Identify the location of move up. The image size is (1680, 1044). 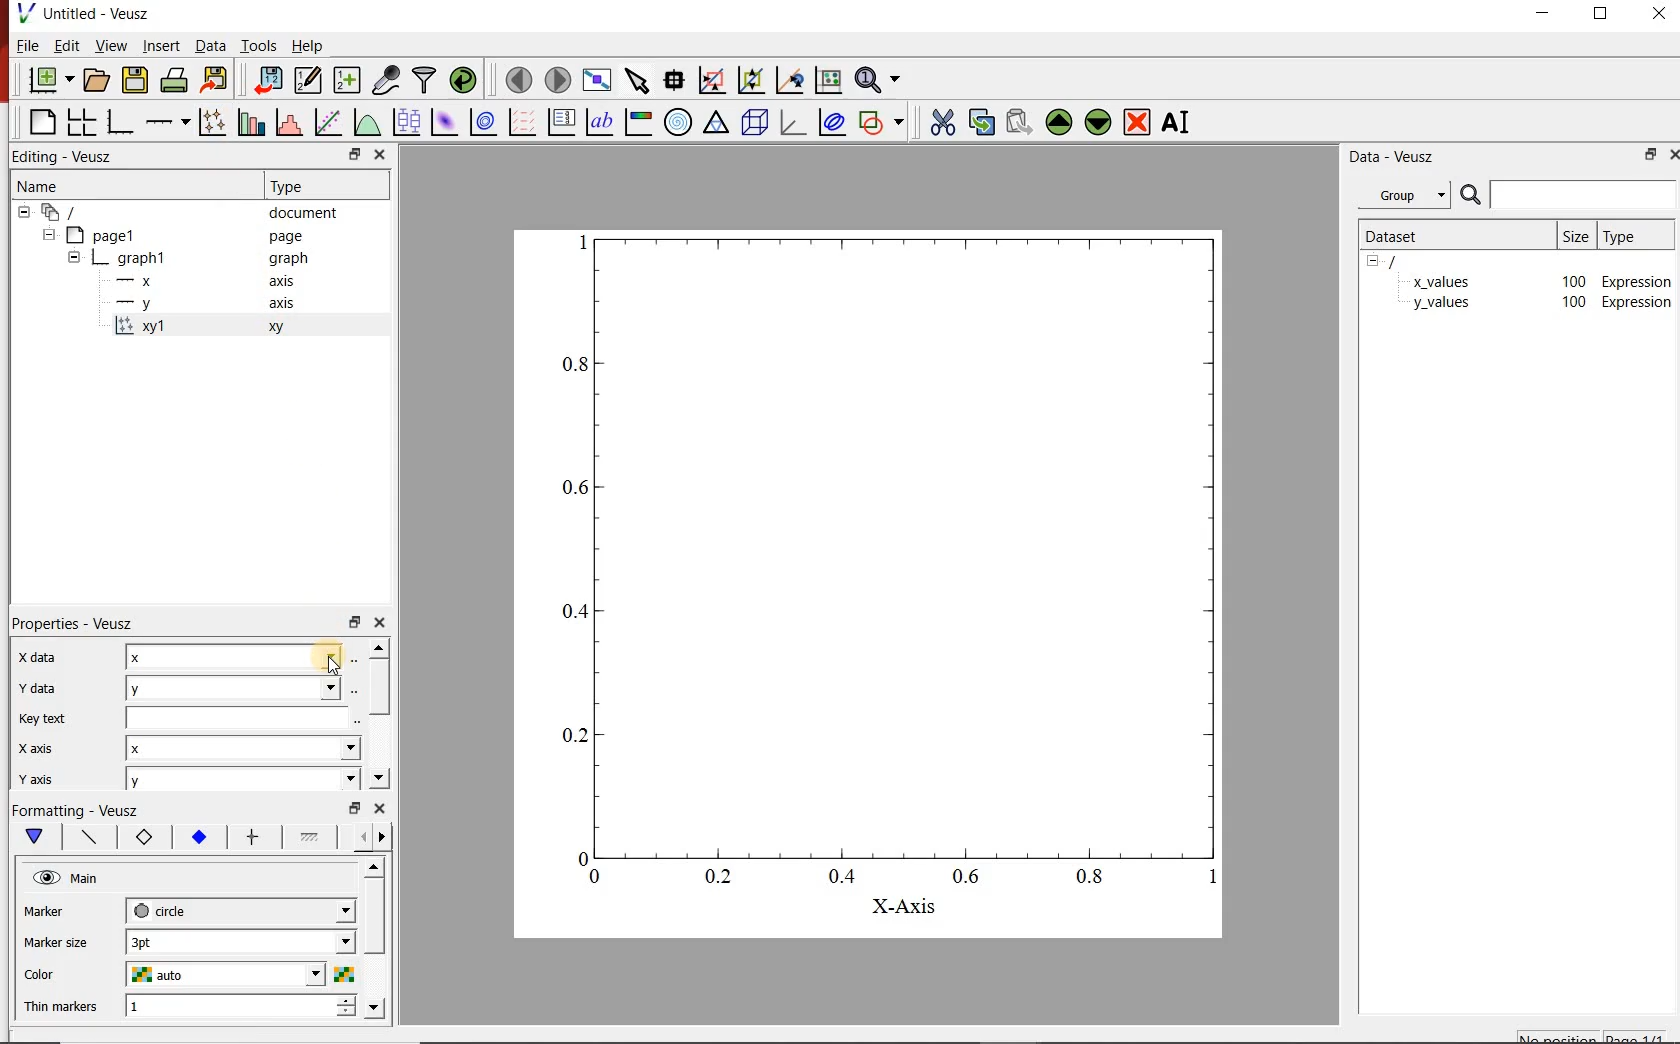
(373, 868).